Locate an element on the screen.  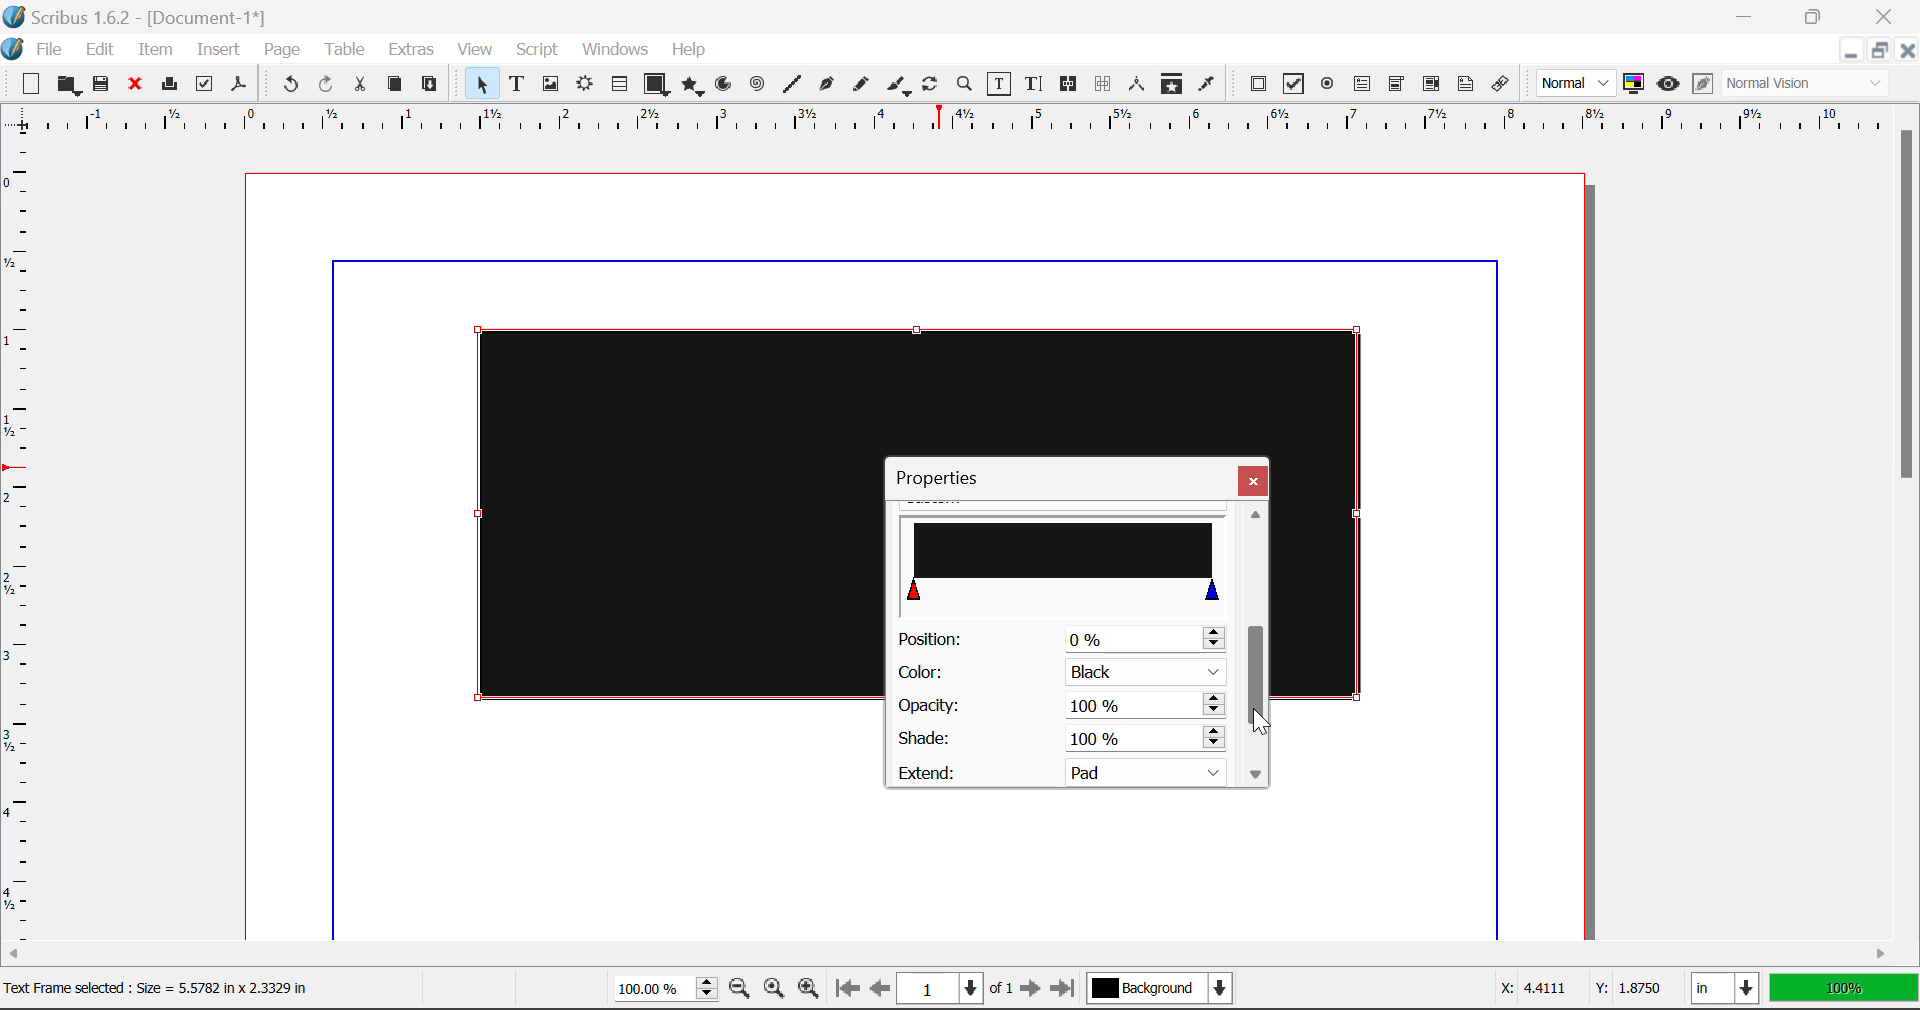
Scroll Bar is located at coordinates (1255, 645).